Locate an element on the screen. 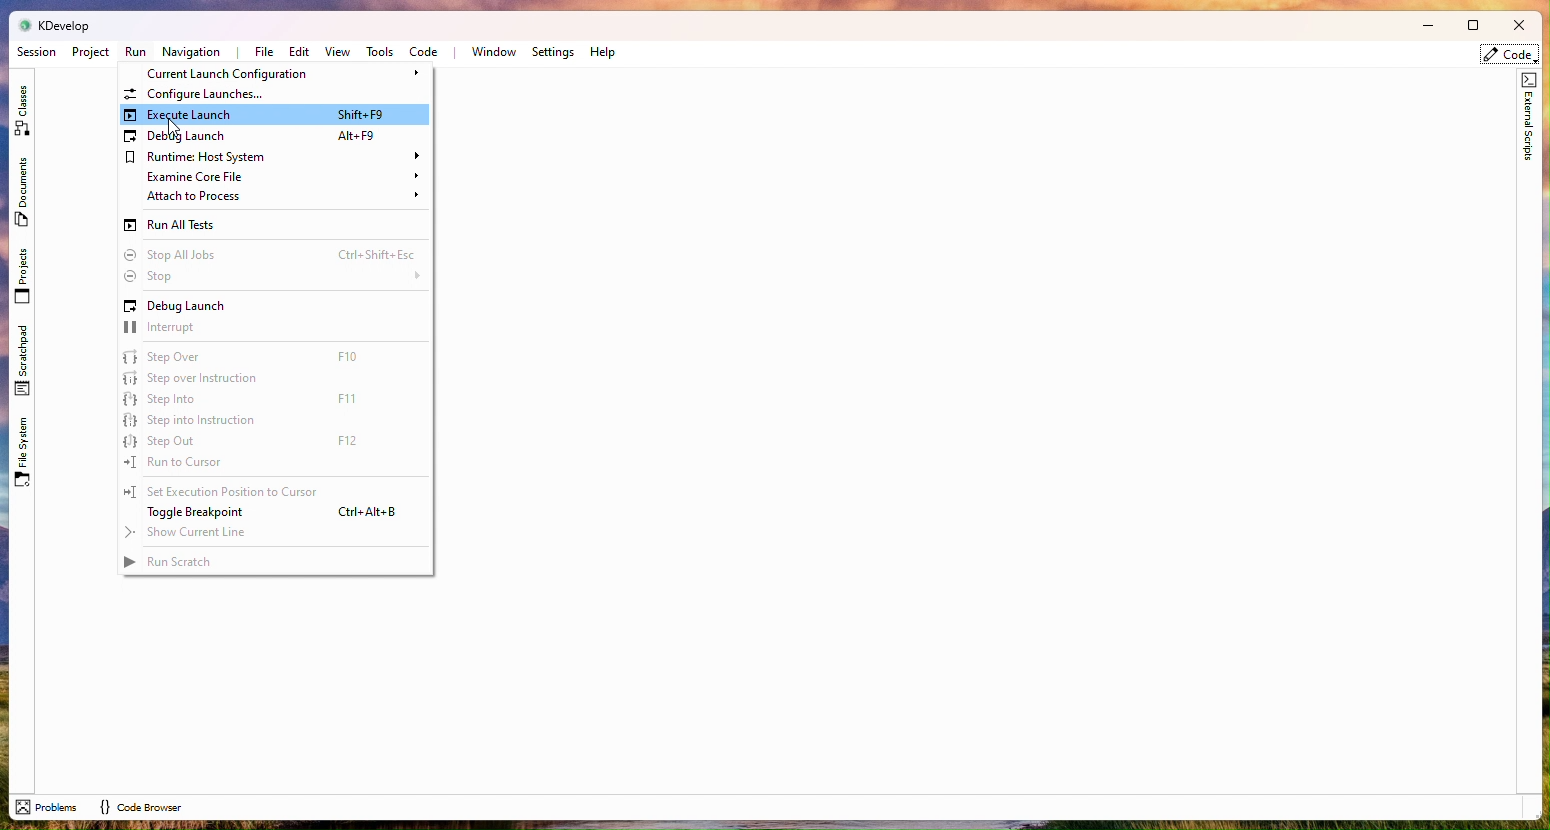  Projects is located at coordinates (22, 276).